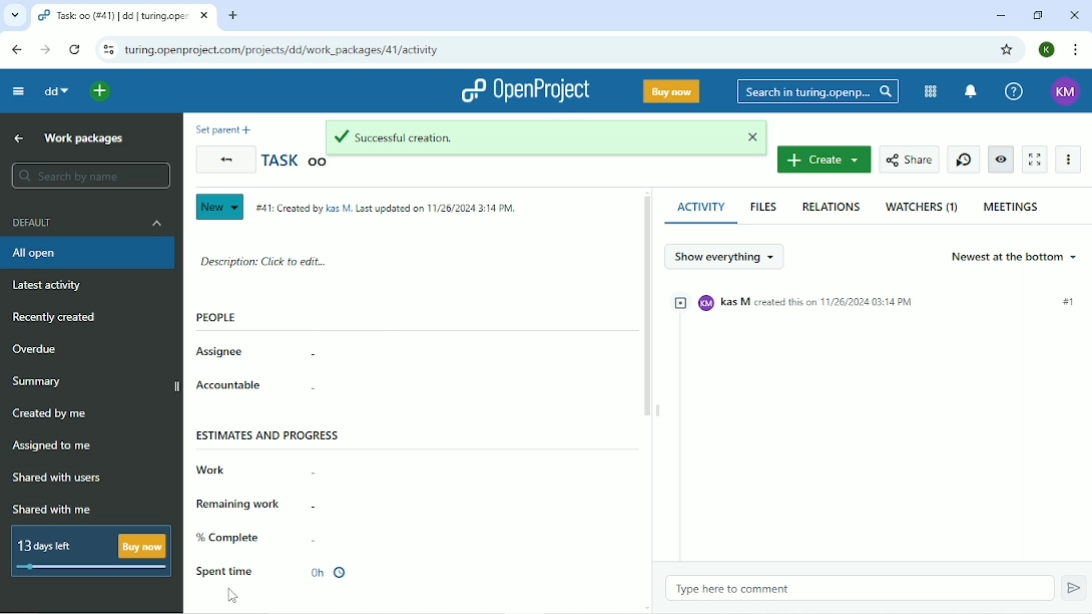  What do you see at coordinates (1014, 91) in the screenshot?
I see `Help` at bounding box center [1014, 91].